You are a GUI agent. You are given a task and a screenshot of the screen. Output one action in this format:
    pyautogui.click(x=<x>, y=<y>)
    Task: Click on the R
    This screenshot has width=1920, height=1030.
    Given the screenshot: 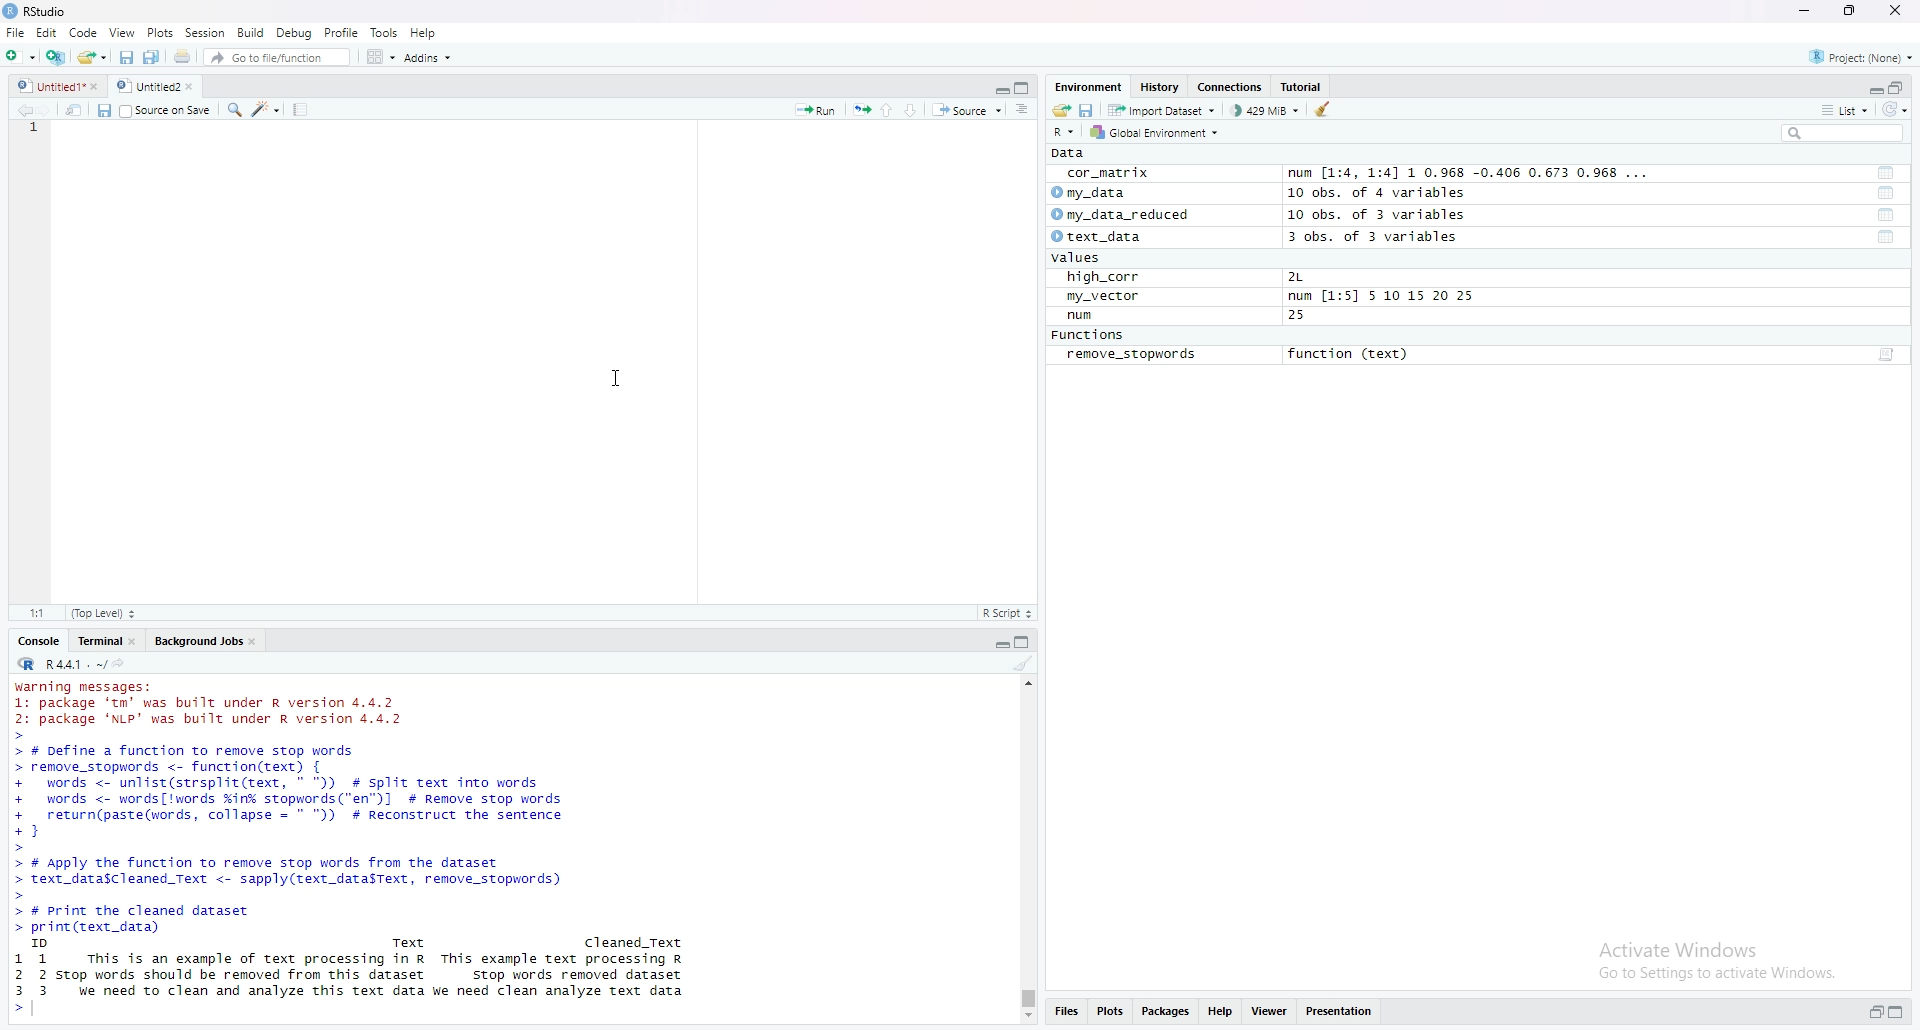 What is the action you would take?
    pyautogui.click(x=24, y=664)
    